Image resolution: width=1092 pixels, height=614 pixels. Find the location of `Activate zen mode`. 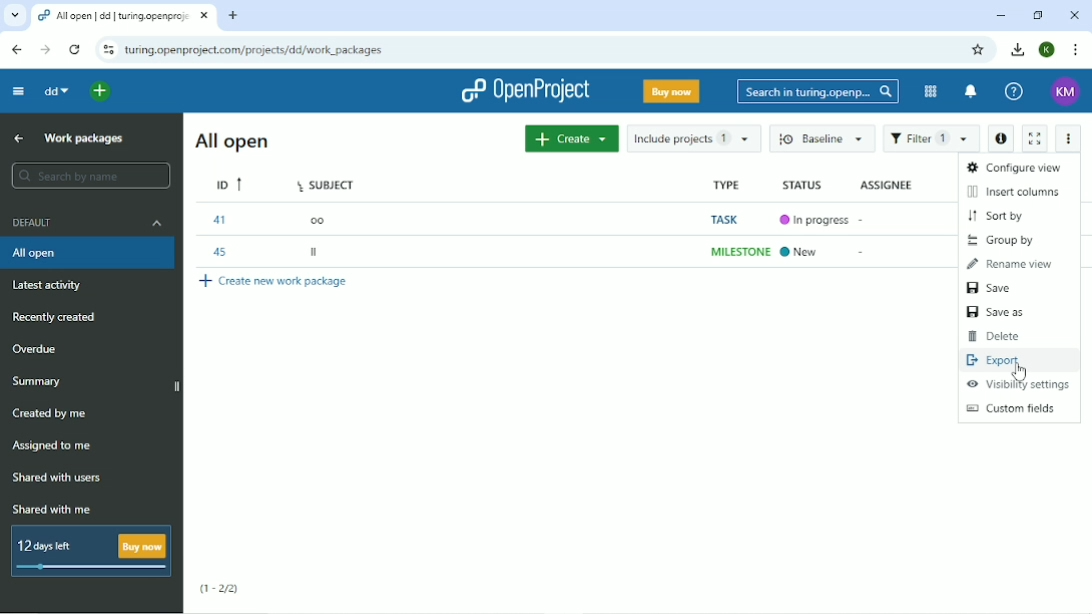

Activate zen mode is located at coordinates (1035, 136).